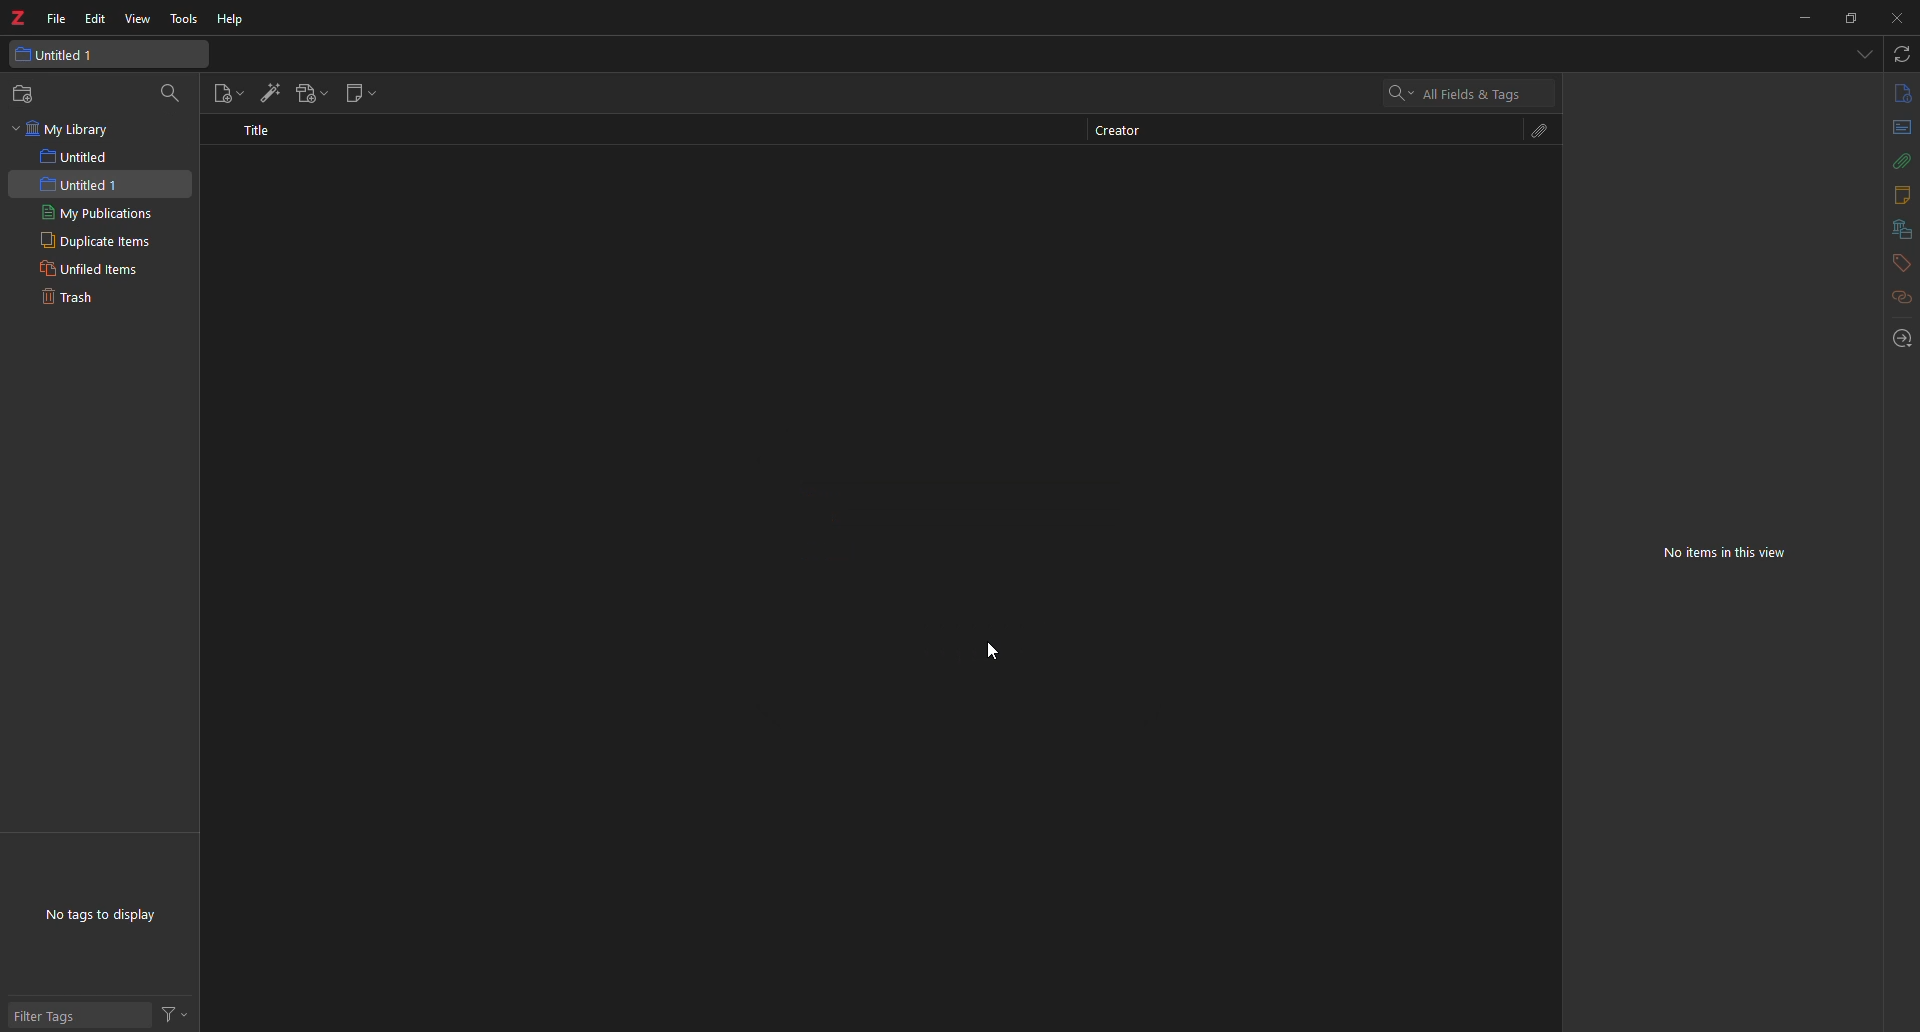 The height and width of the screenshot is (1032, 1920). I want to click on No items in this view, so click(1731, 554).